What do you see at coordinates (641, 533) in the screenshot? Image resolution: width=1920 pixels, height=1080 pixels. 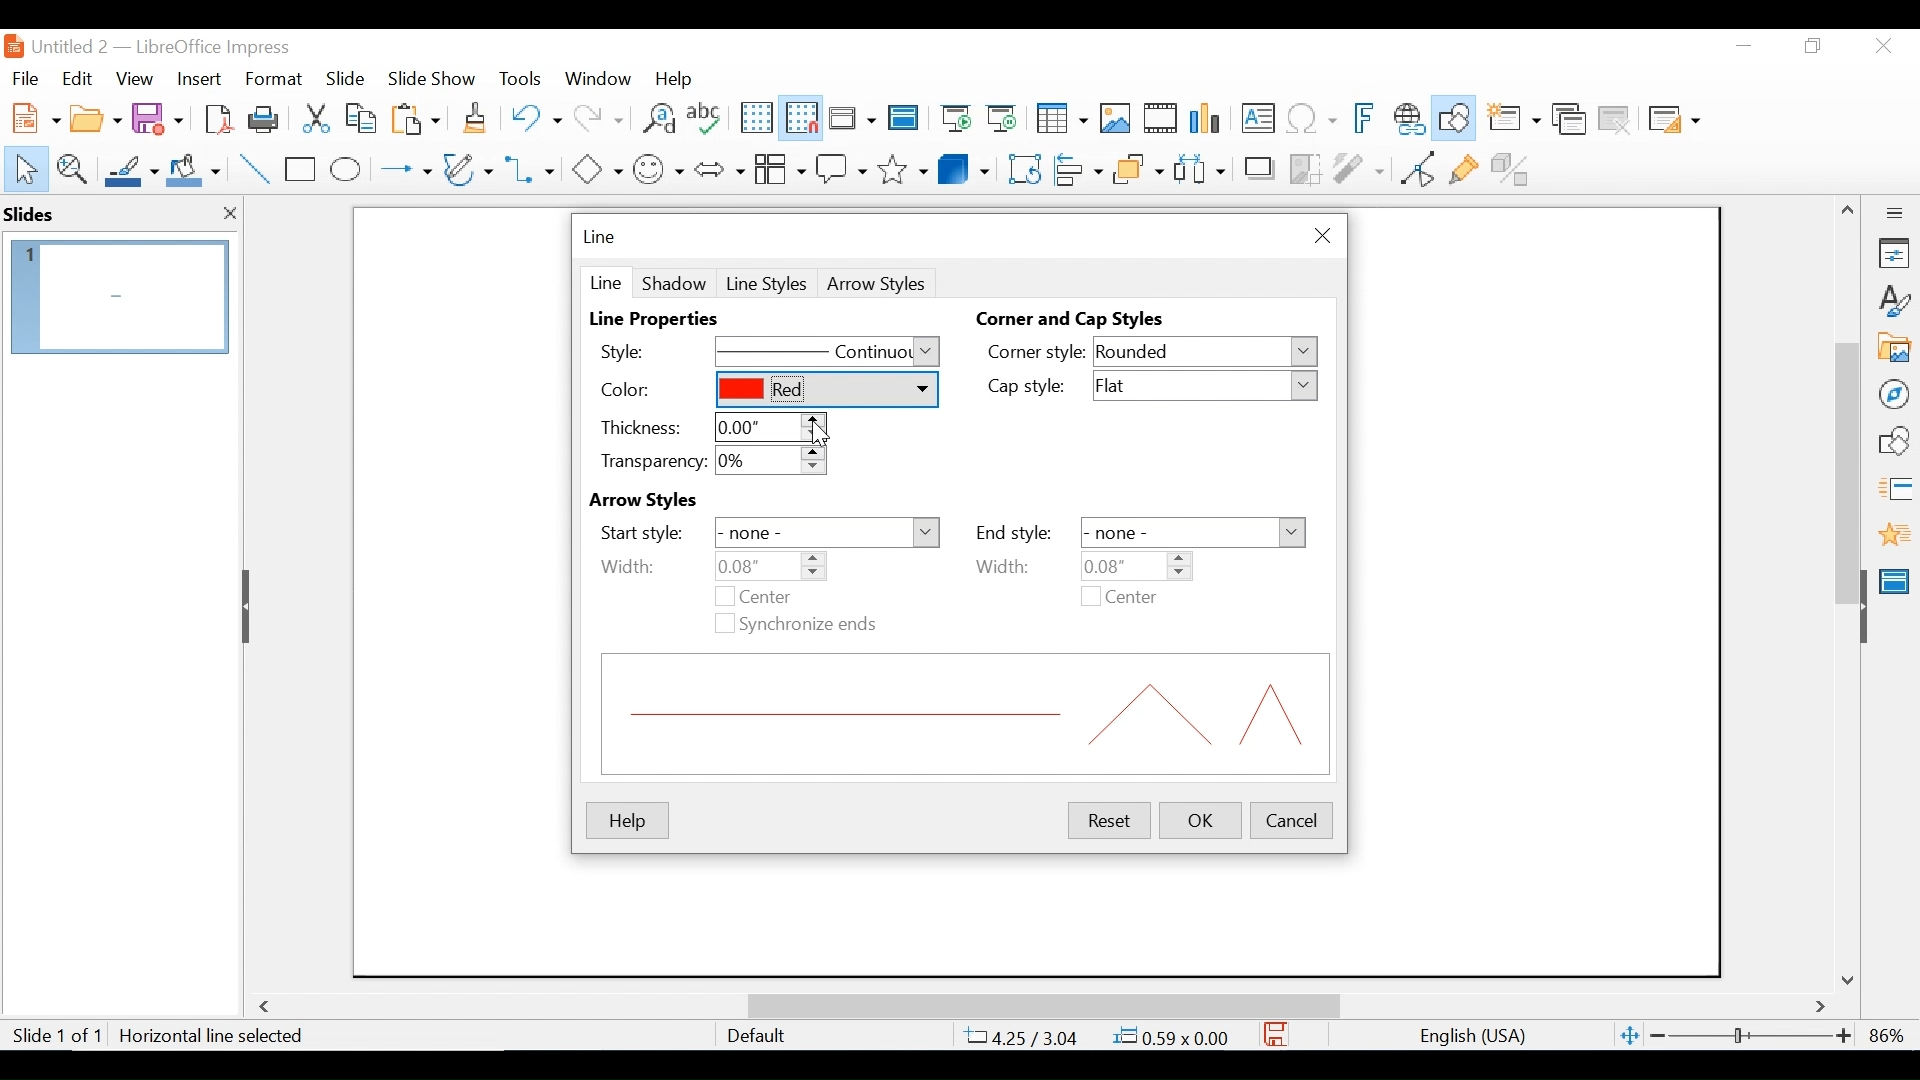 I see `Start Style` at bounding box center [641, 533].